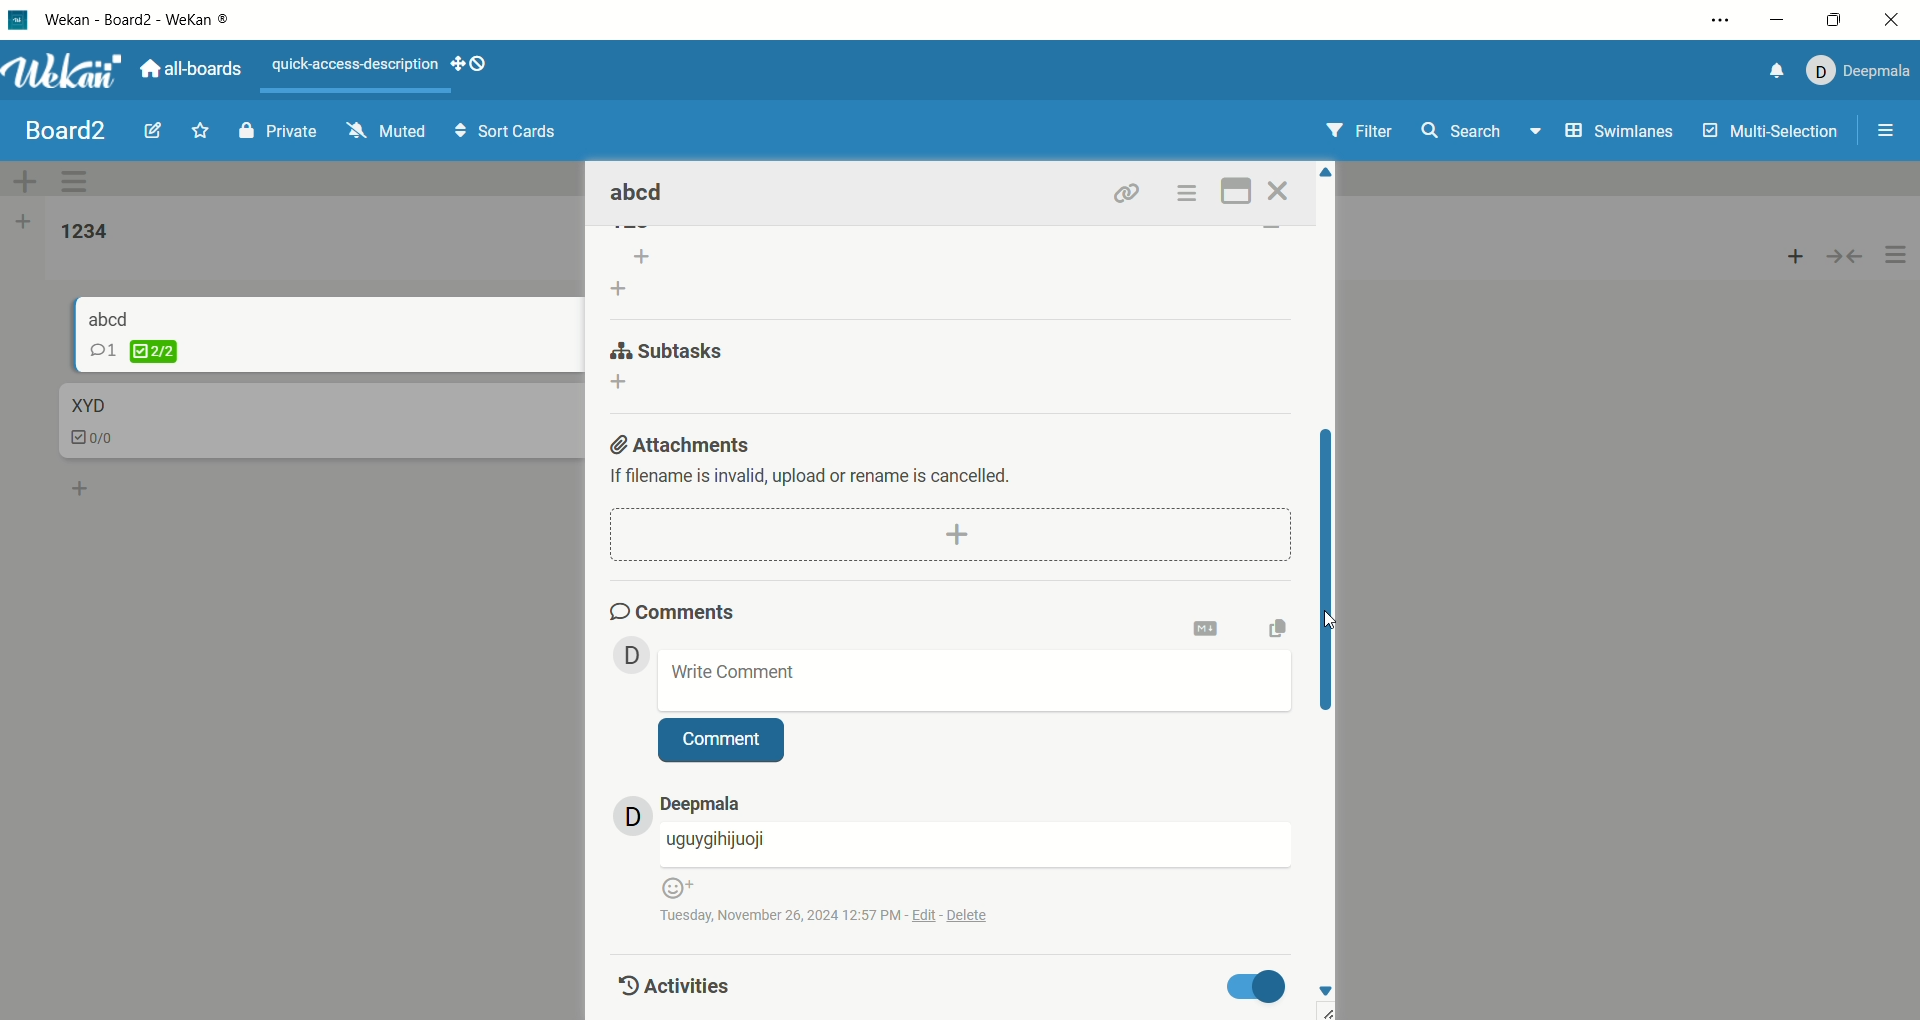 Image resolution: width=1920 pixels, height=1020 pixels. What do you see at coordinates (357, 66) in the screenshot?
I see `text` at bounding box center [357, 66].